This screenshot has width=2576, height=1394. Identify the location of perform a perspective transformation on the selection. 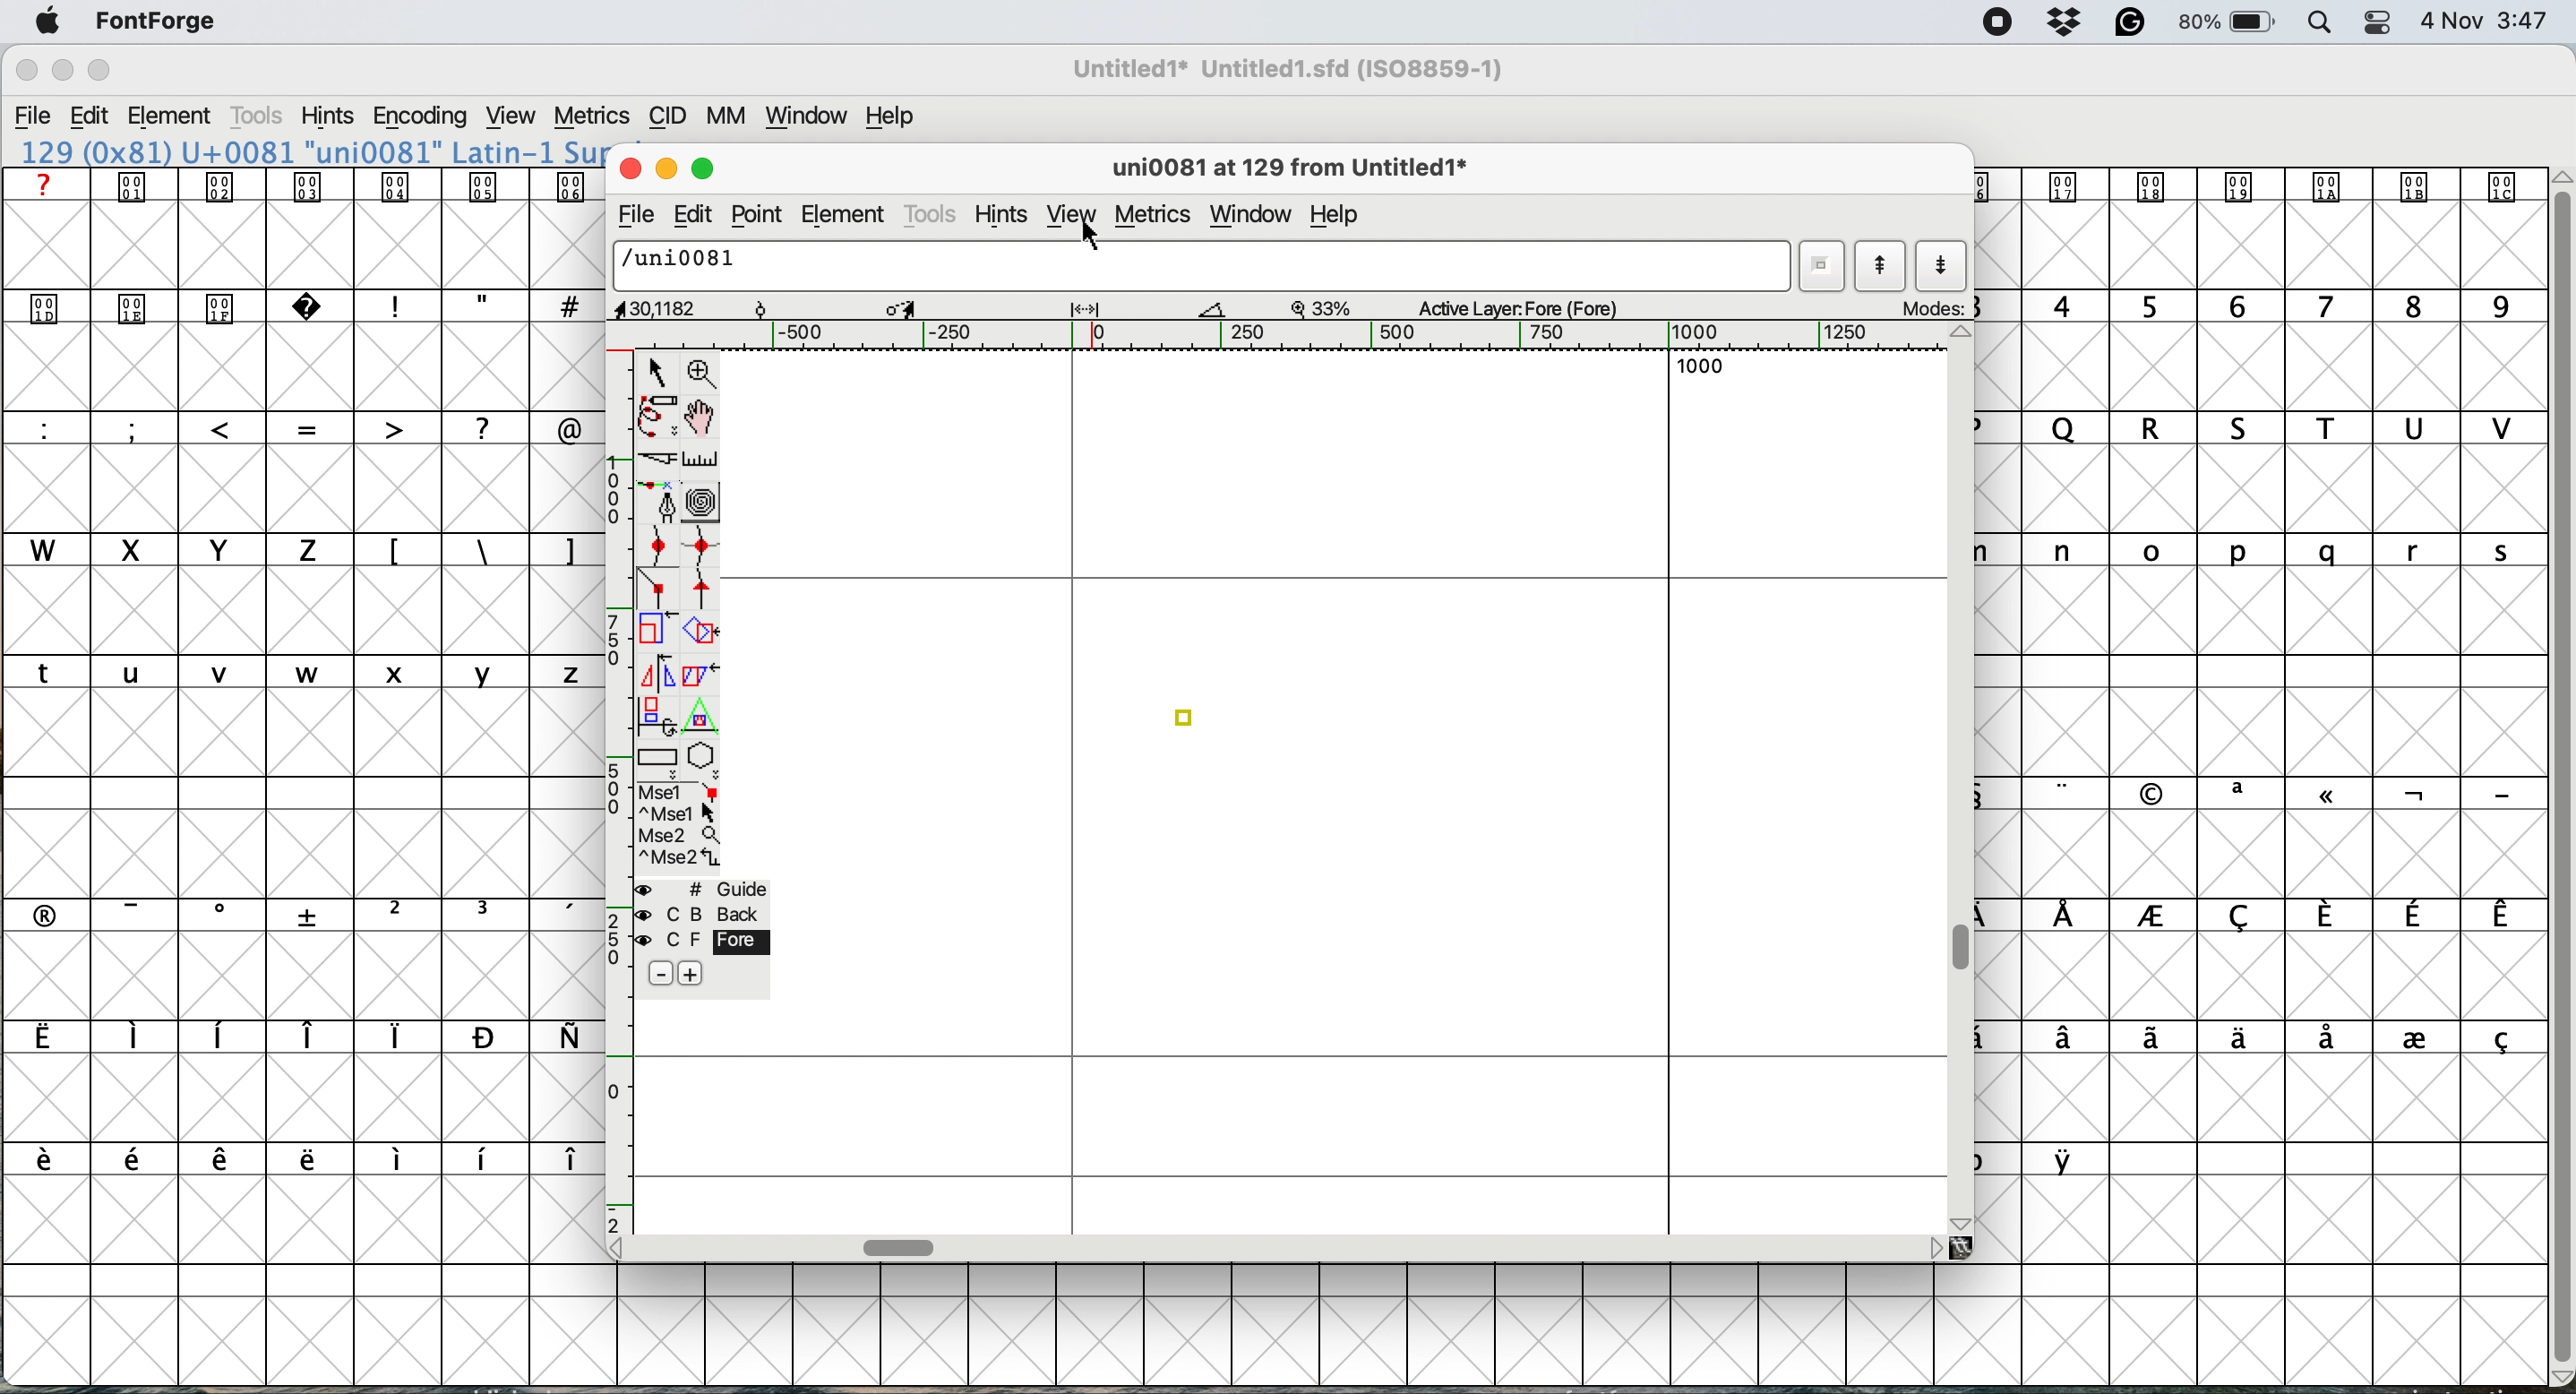
(700, 713).